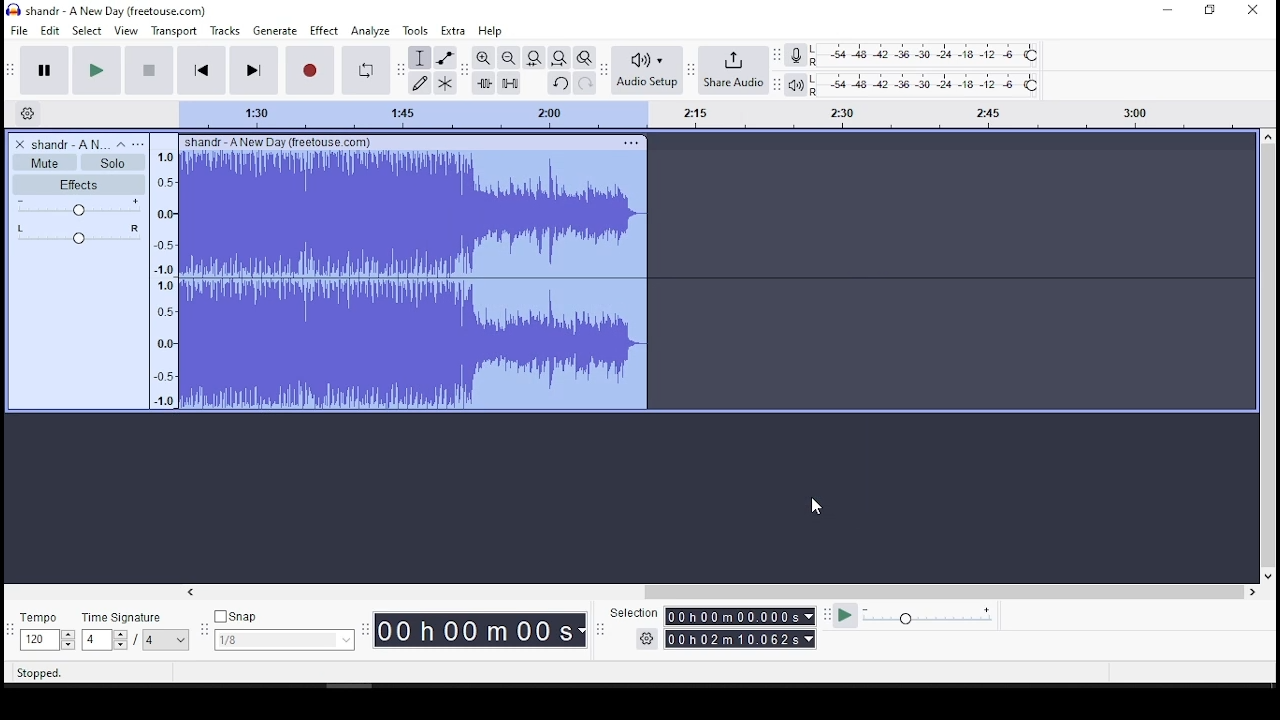 The height and width of the screenshot is (720, 1280). Describe the element at coordinates (1208, 12) in the screenshot. I see `restore` at that location.